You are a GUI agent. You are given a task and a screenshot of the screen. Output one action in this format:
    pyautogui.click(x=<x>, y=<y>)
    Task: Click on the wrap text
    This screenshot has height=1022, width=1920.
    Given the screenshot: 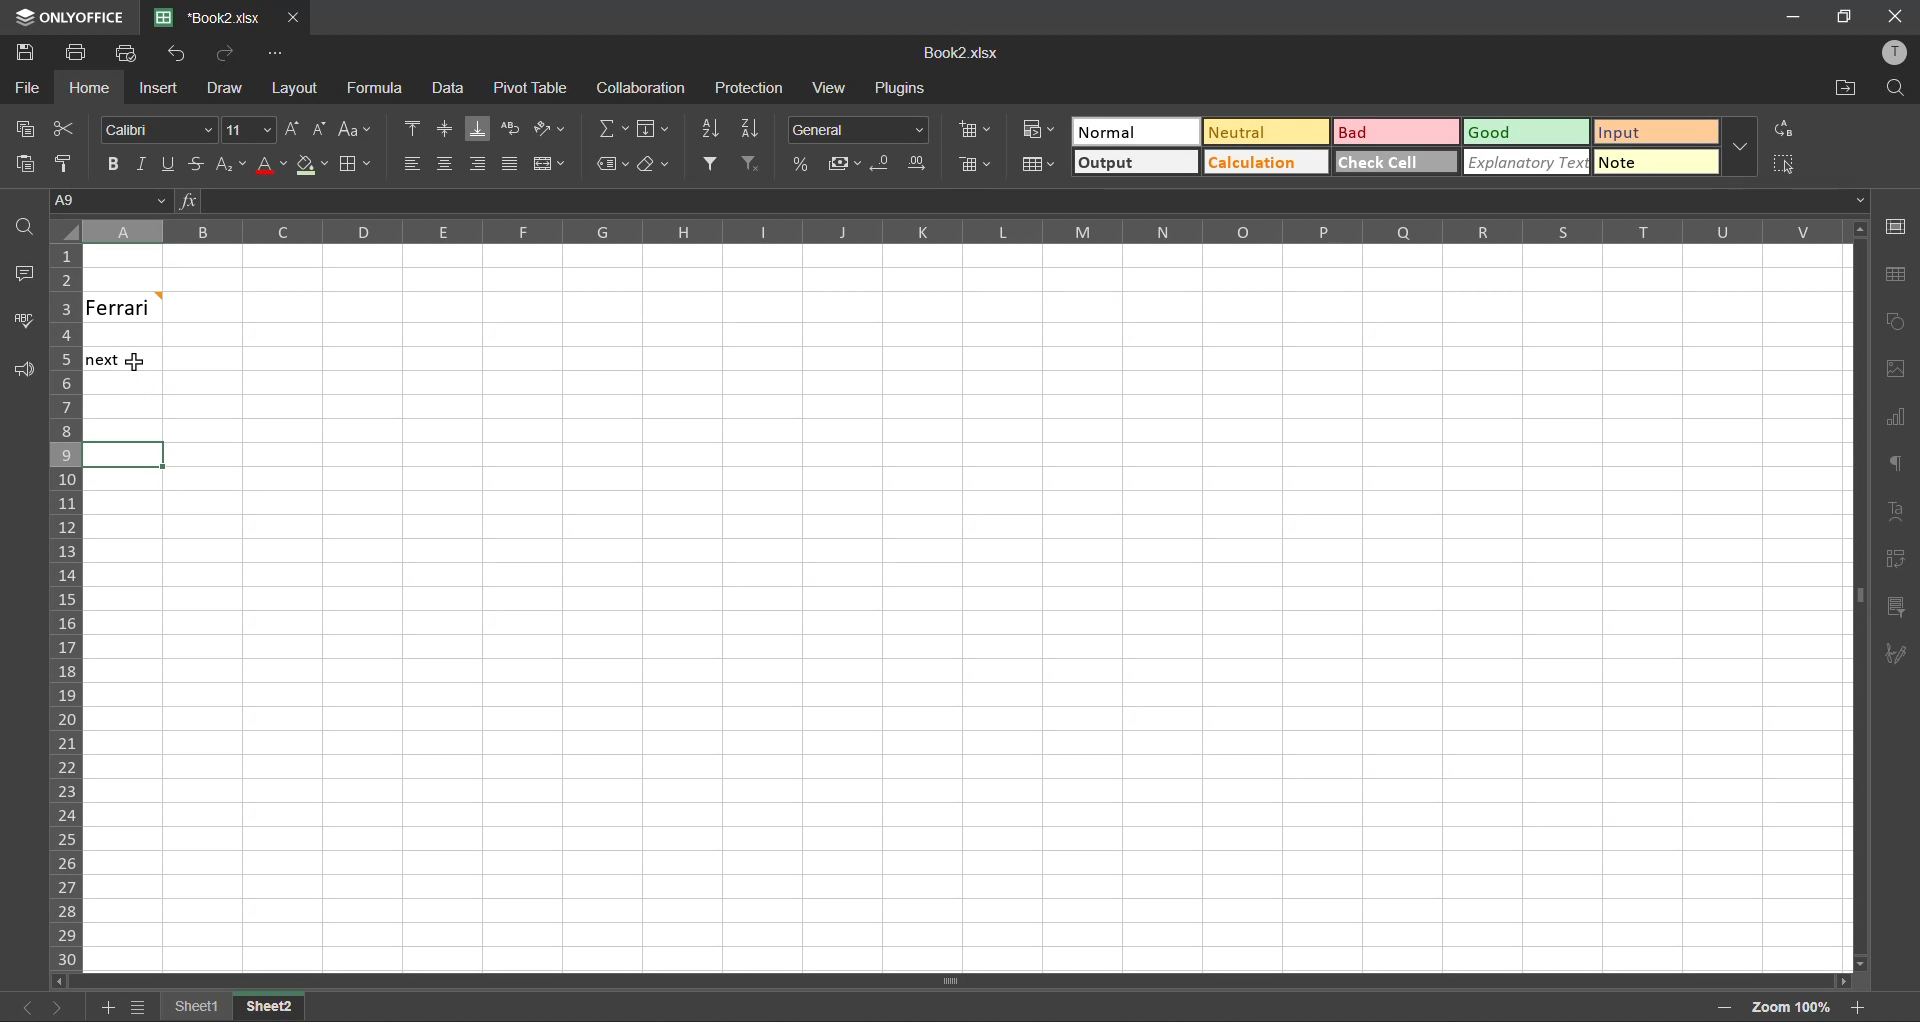 What is the action you would take?
    pyautogui.click(x=513, y=128)
    